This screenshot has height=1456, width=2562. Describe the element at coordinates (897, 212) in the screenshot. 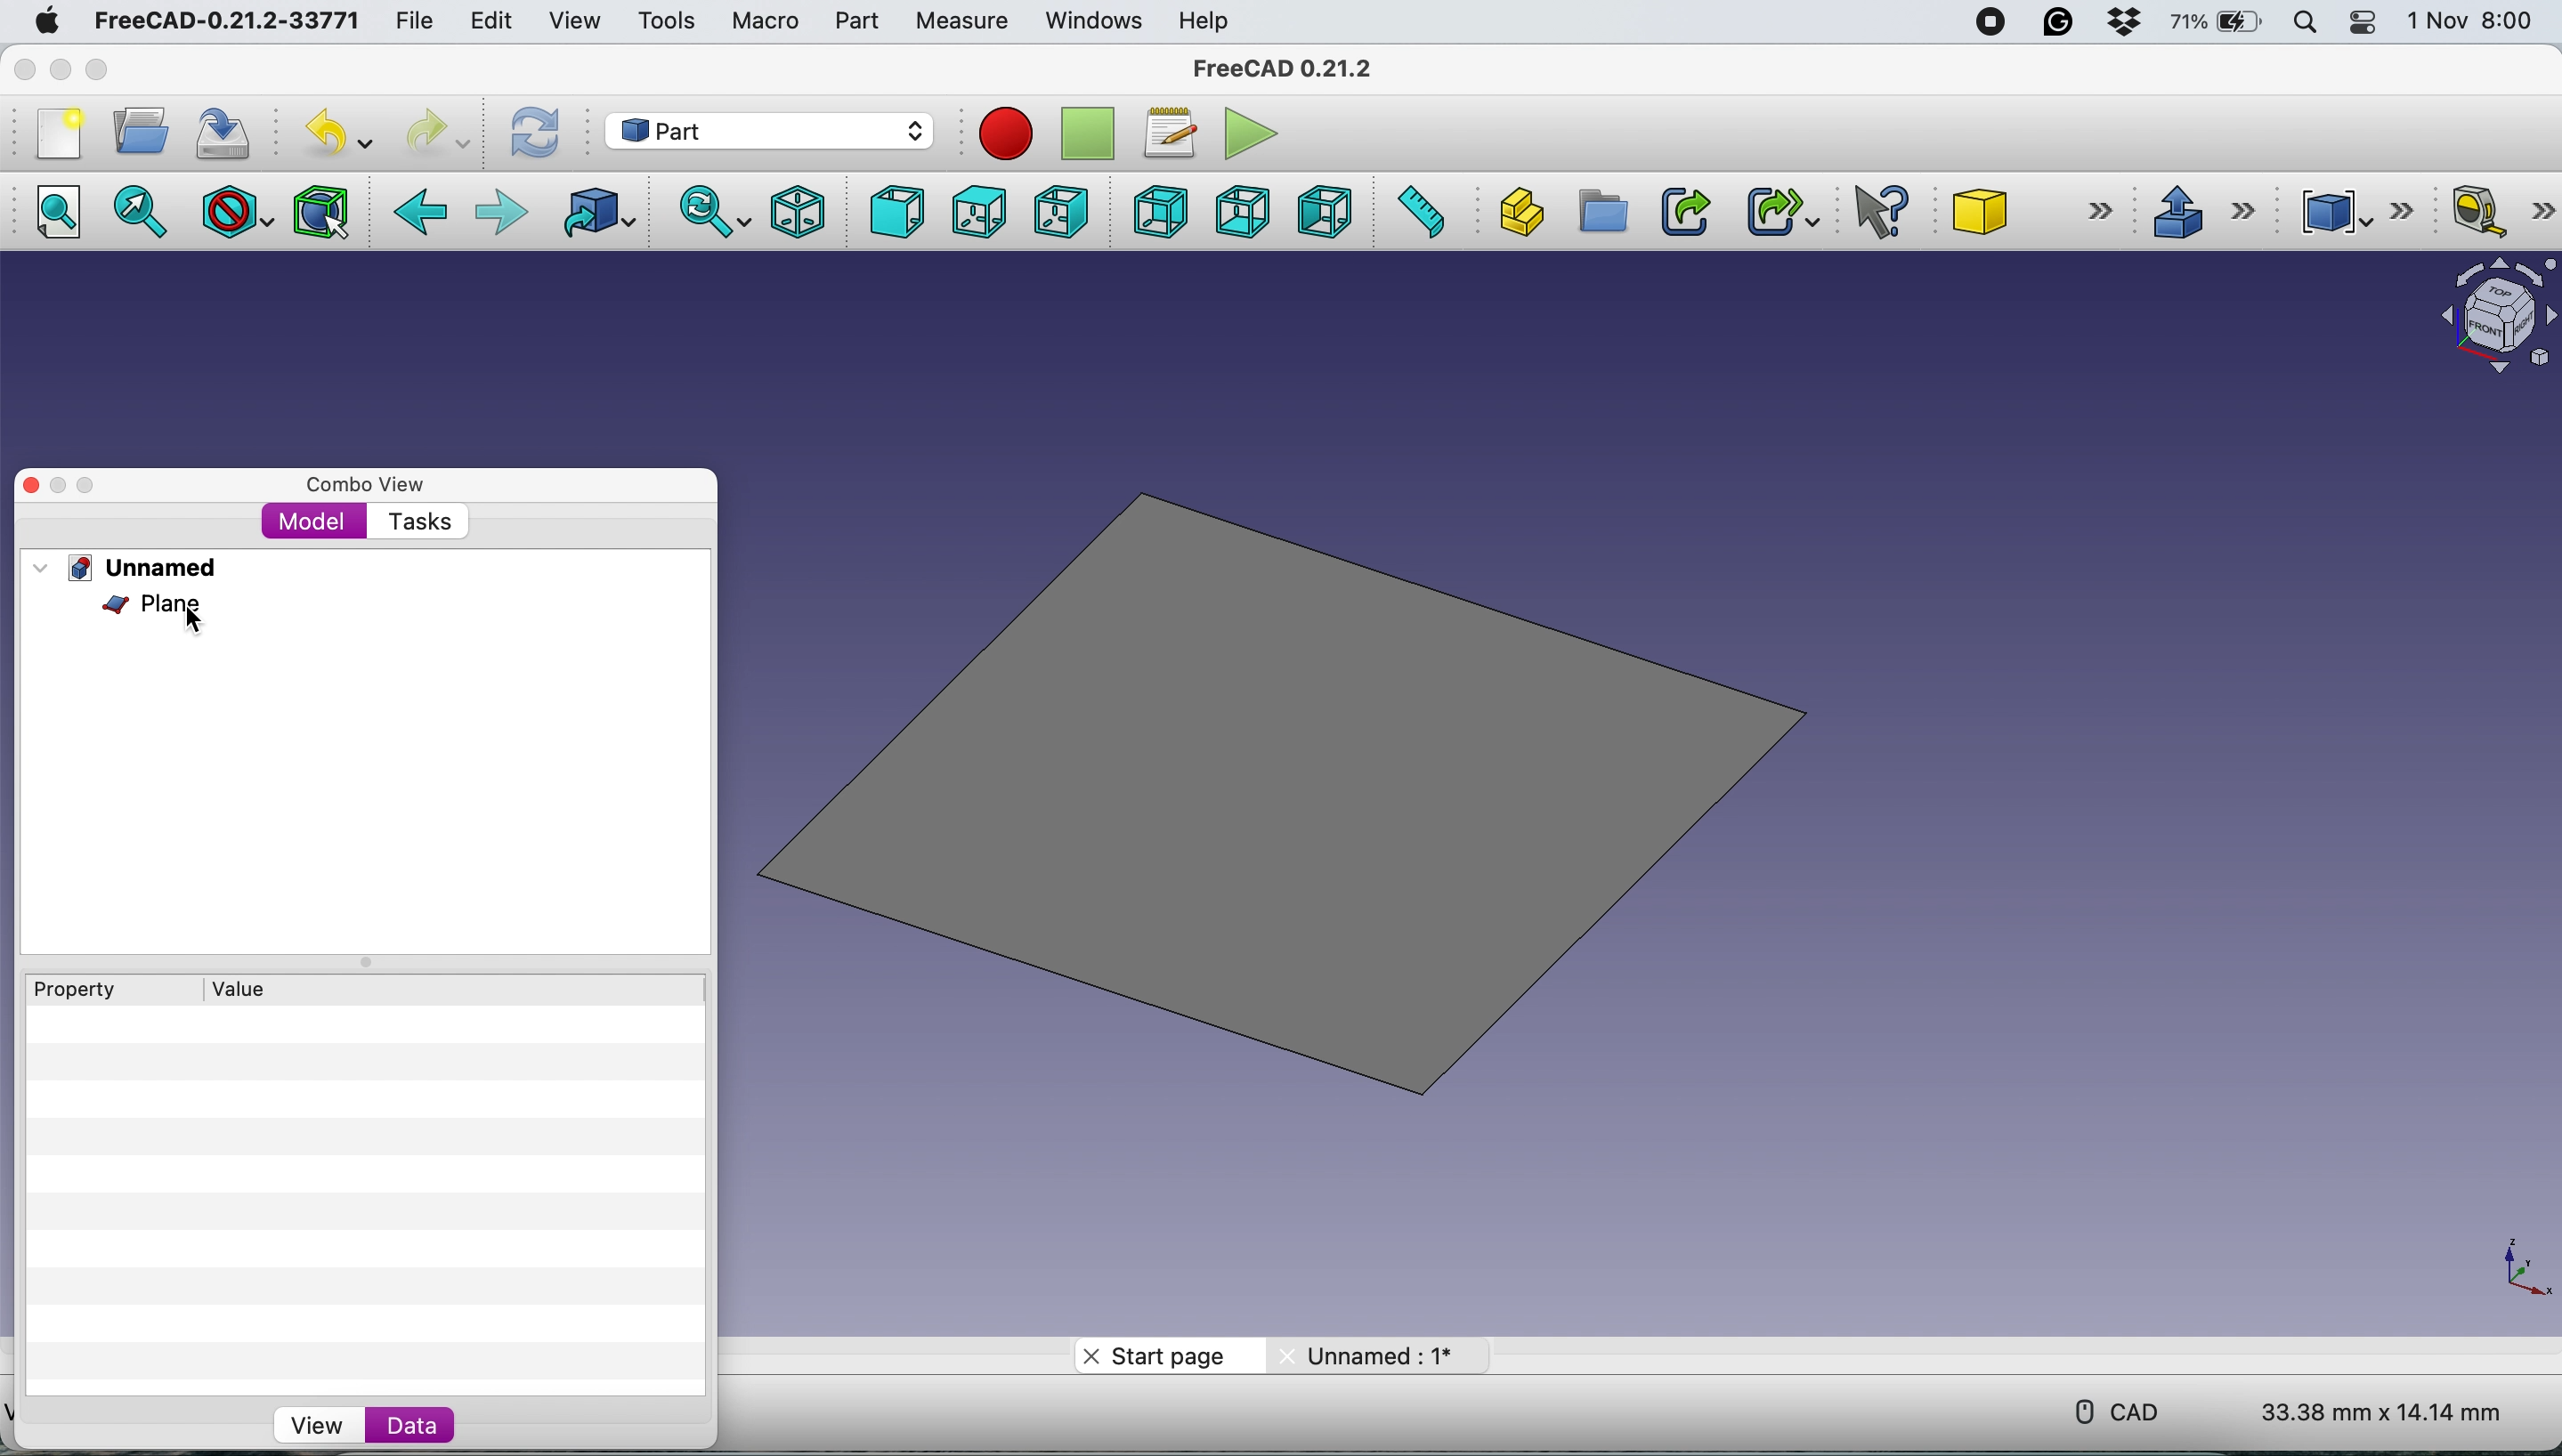

I see `front` at that location.